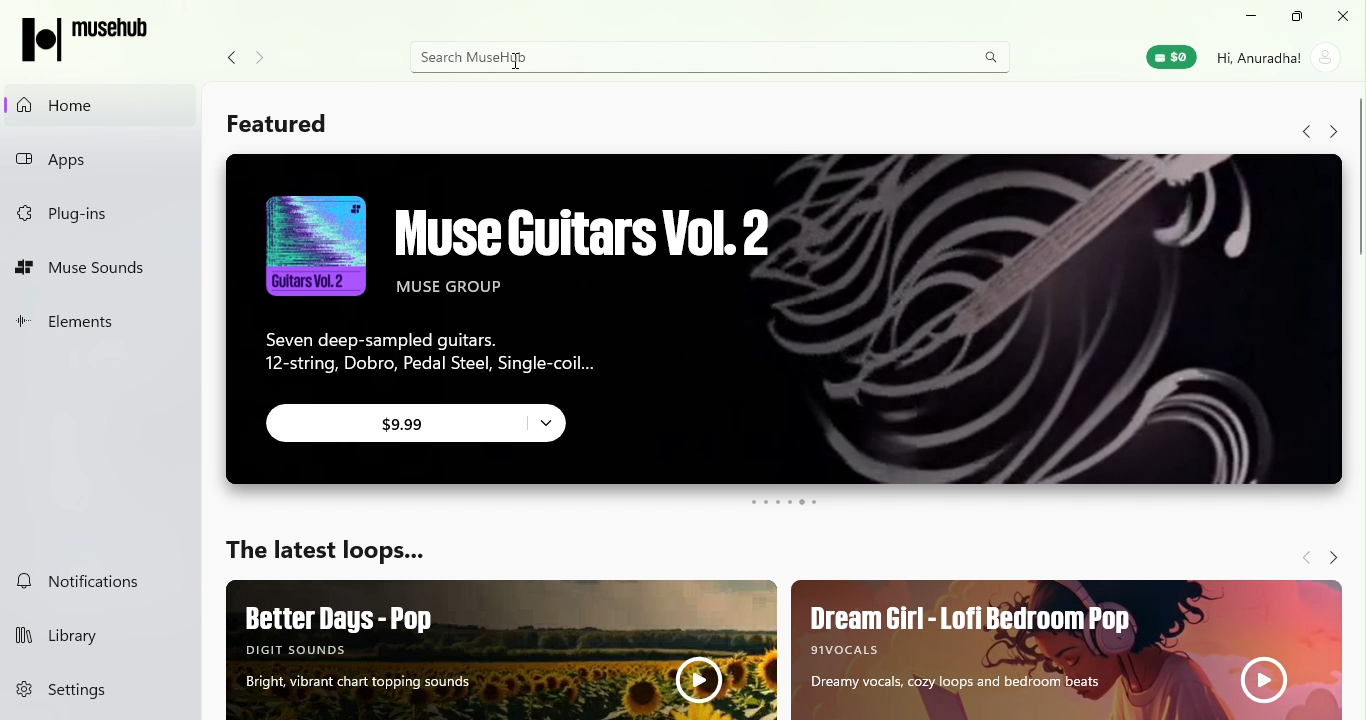  What do you see at coordinates (1331, 552) in the screenshot?
I see `Navigate forward` at bounding box center [1331, 552].